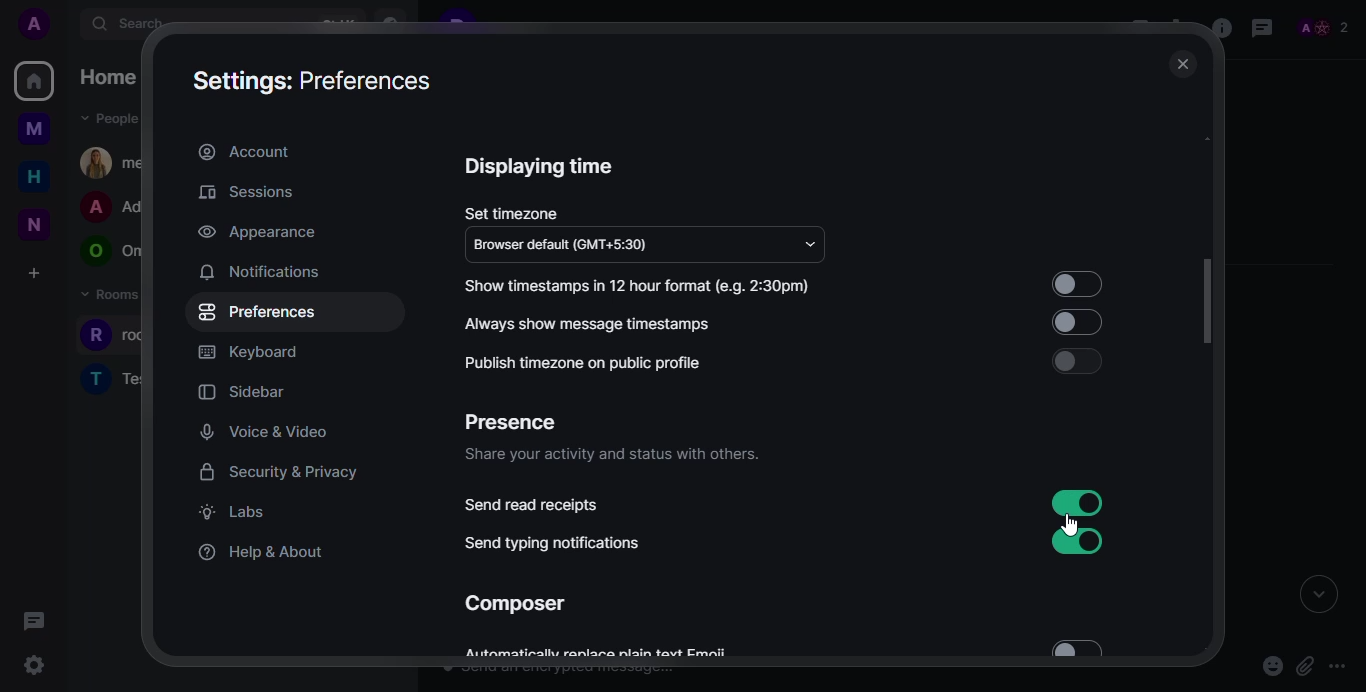 The width and height of the screenshot is (1366, 692). I want to click on composer, so click(515, 604).